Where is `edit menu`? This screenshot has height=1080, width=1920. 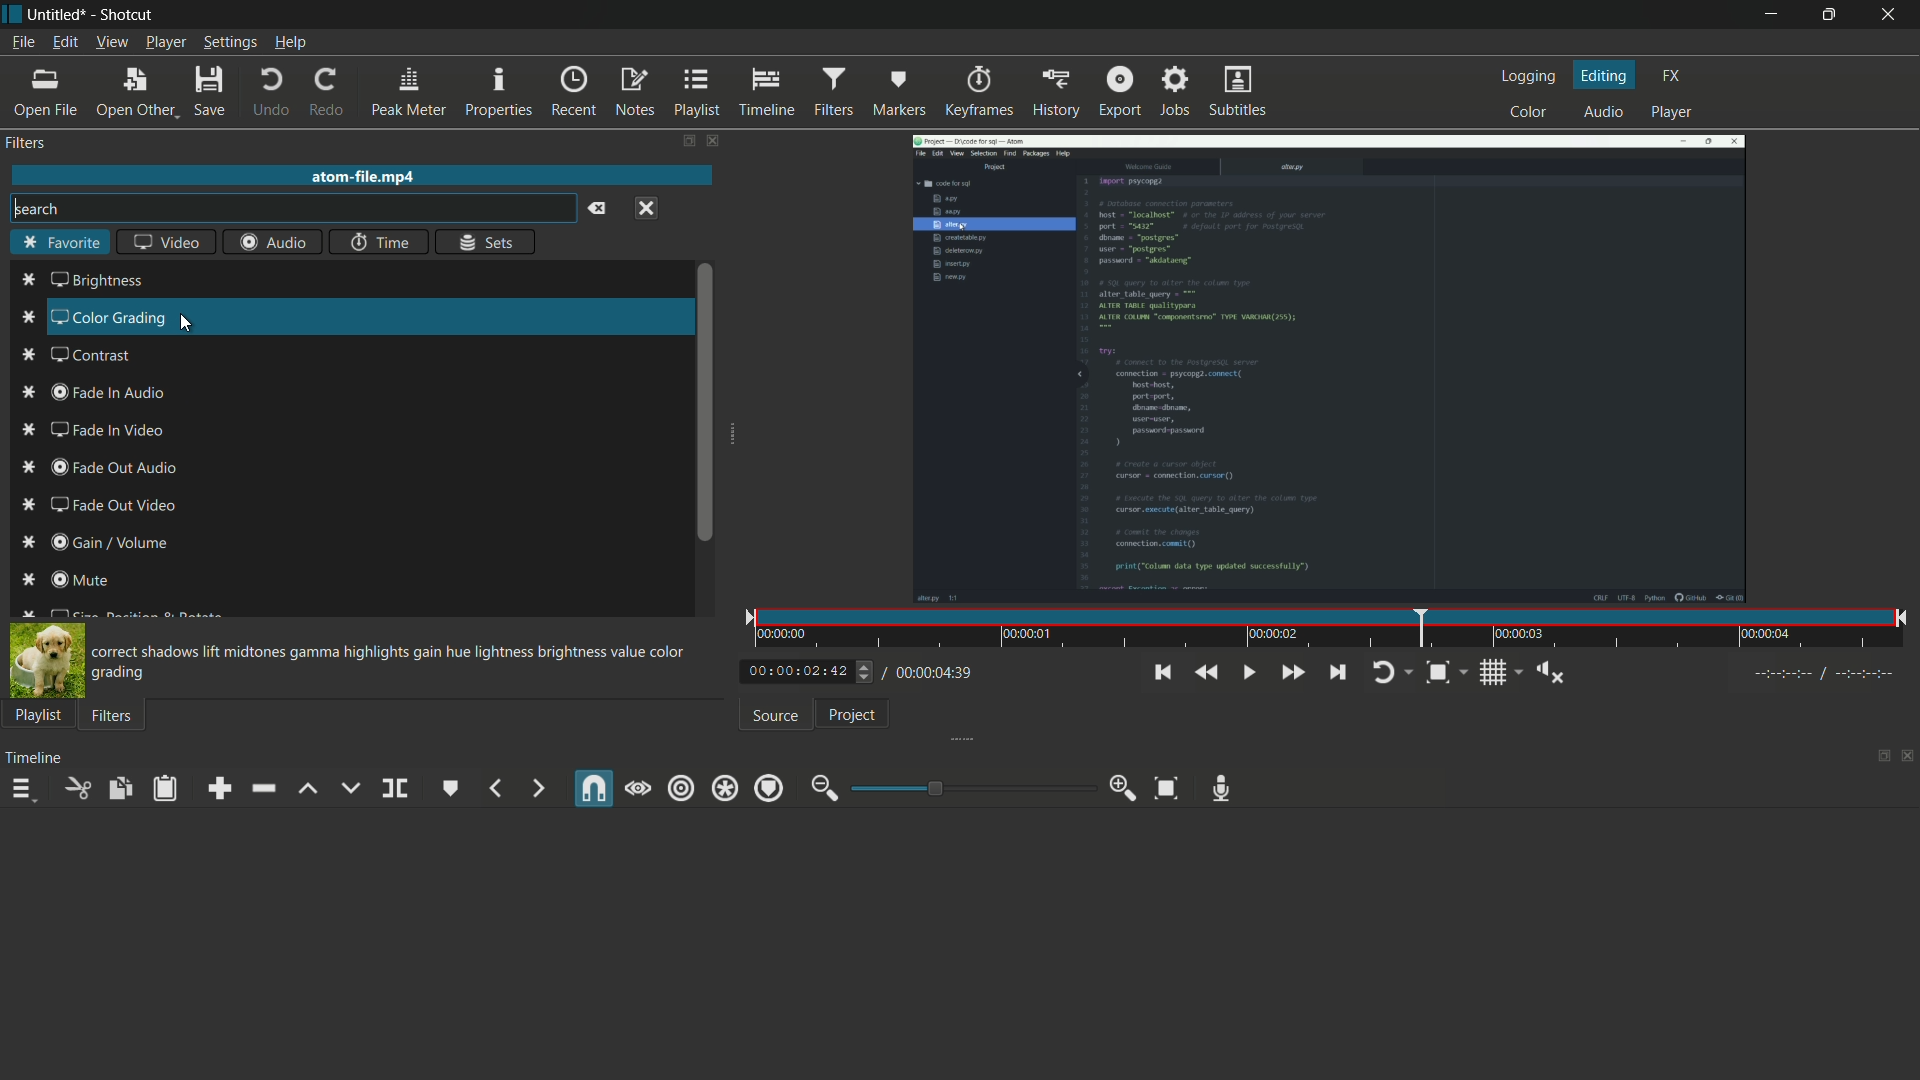
edit menu is located at coordinates (64, 41).